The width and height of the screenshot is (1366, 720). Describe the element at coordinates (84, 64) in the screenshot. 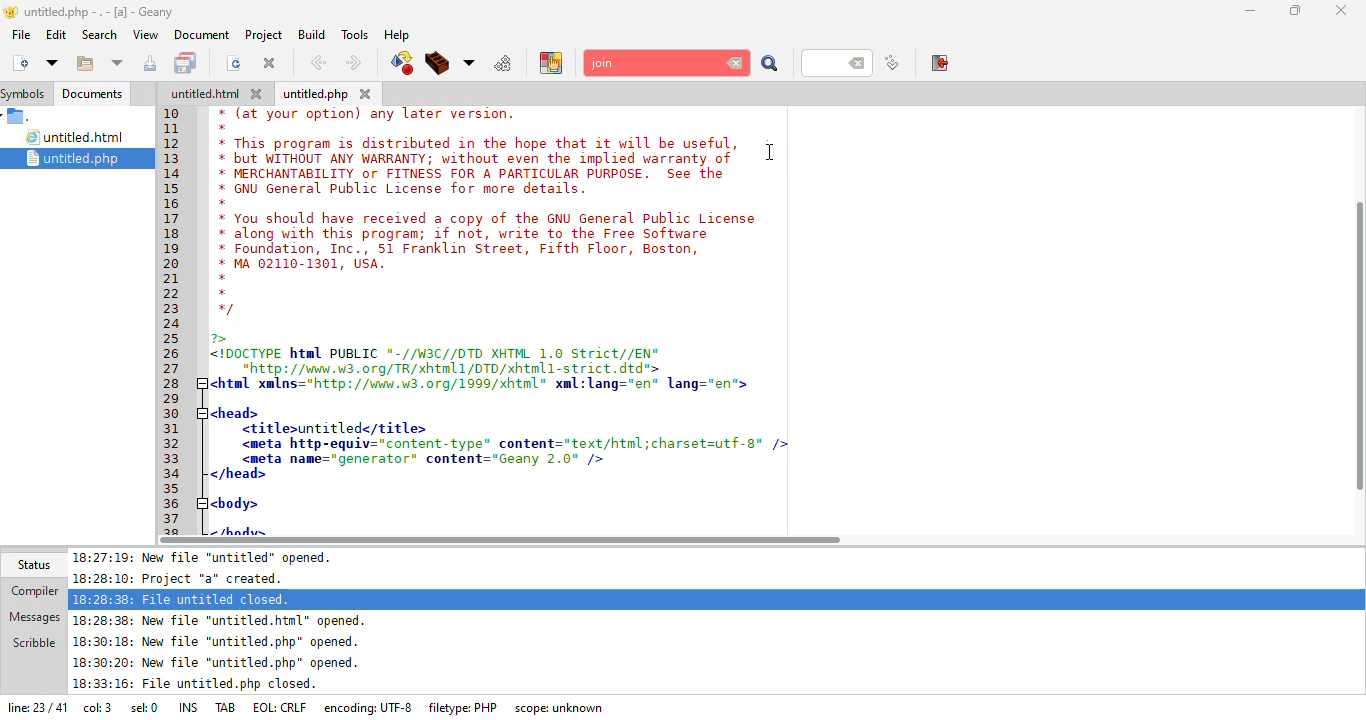

I see `open existing` at that location.